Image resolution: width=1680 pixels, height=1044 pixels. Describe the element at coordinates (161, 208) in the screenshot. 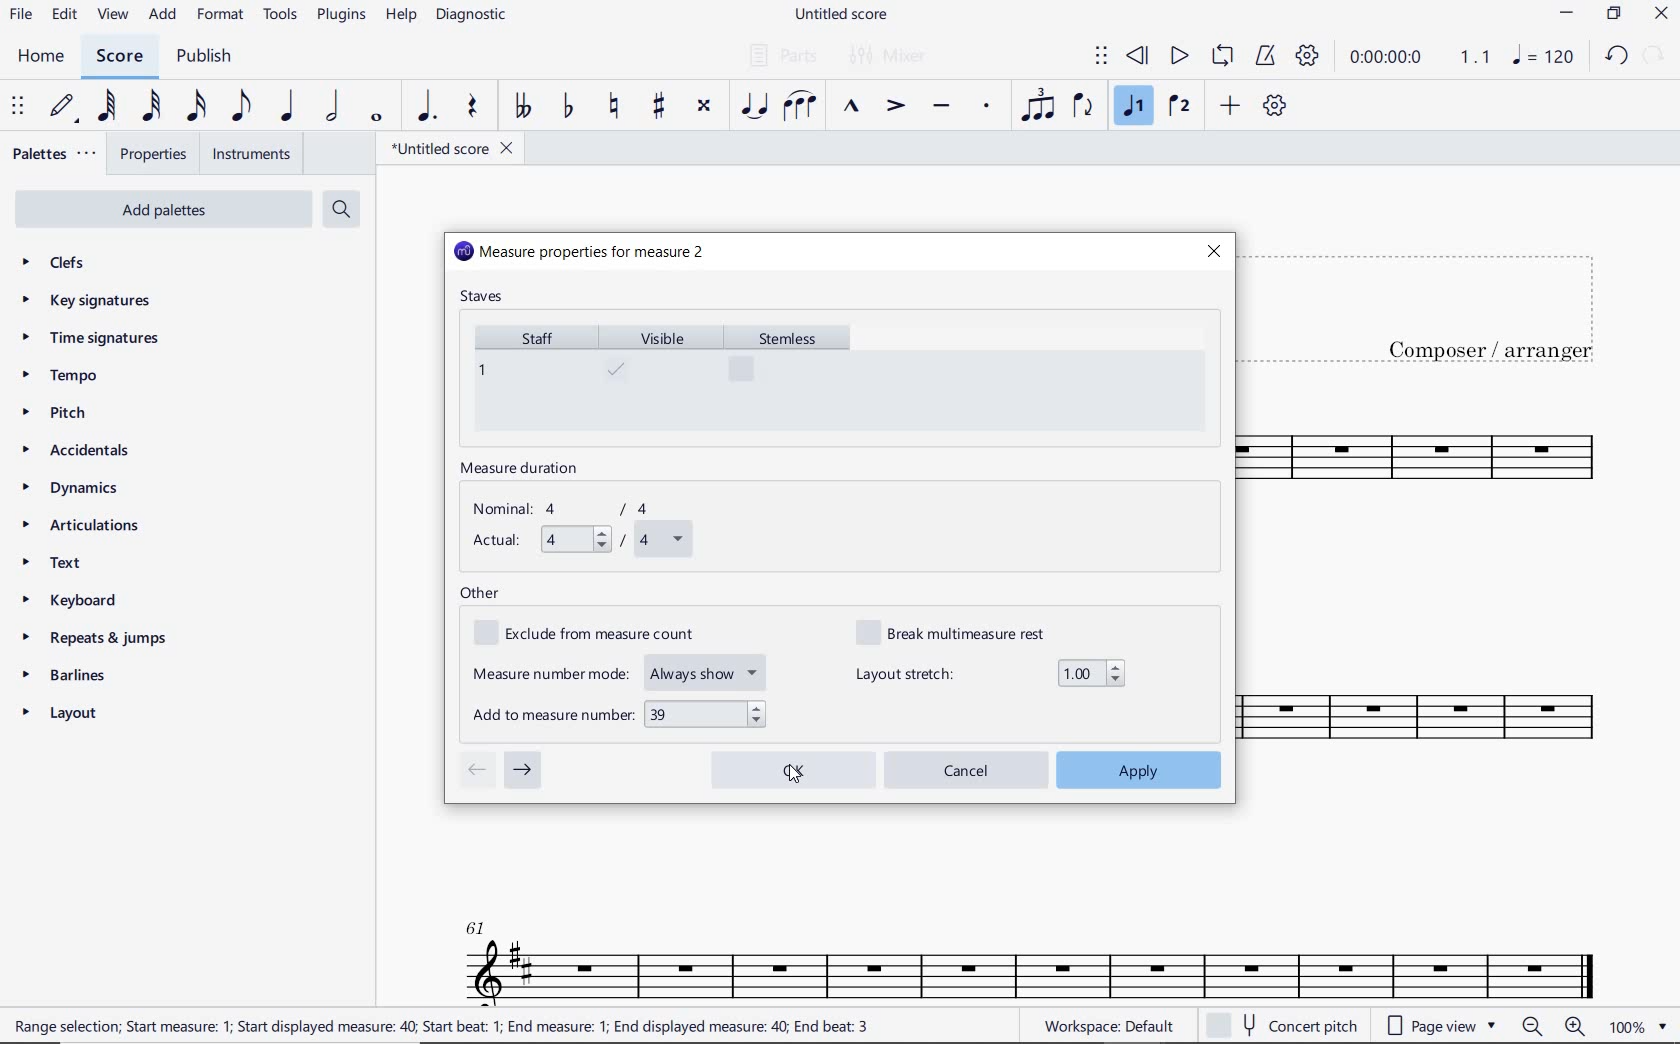

I see `ADD PALETTES` at that location.